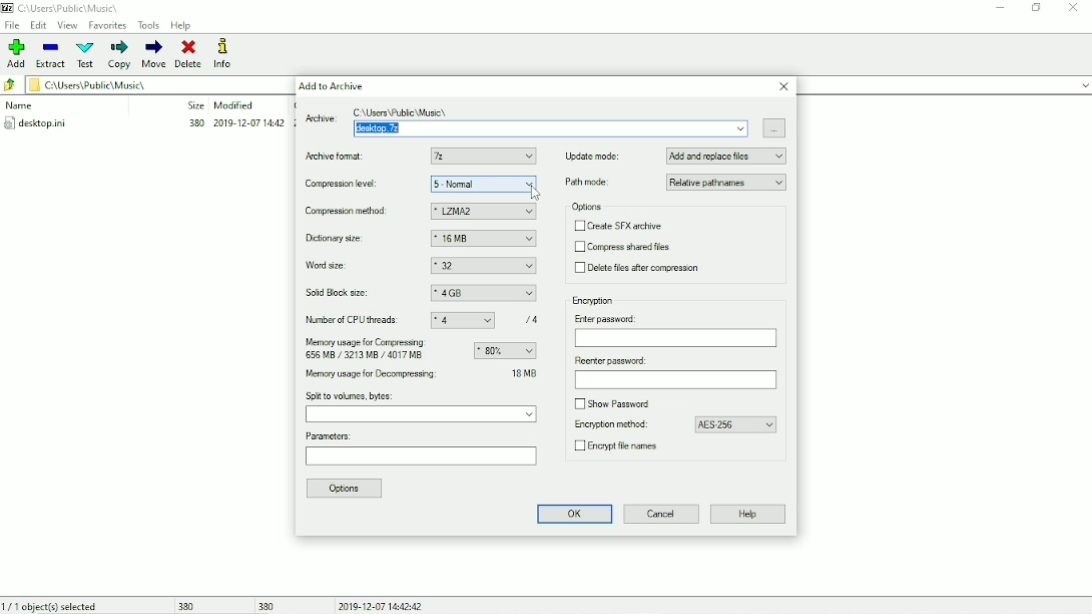  What do you see at coordinates (483, 238) in the screenshot?
I see `16 MB` at bounding box center [483, 238].